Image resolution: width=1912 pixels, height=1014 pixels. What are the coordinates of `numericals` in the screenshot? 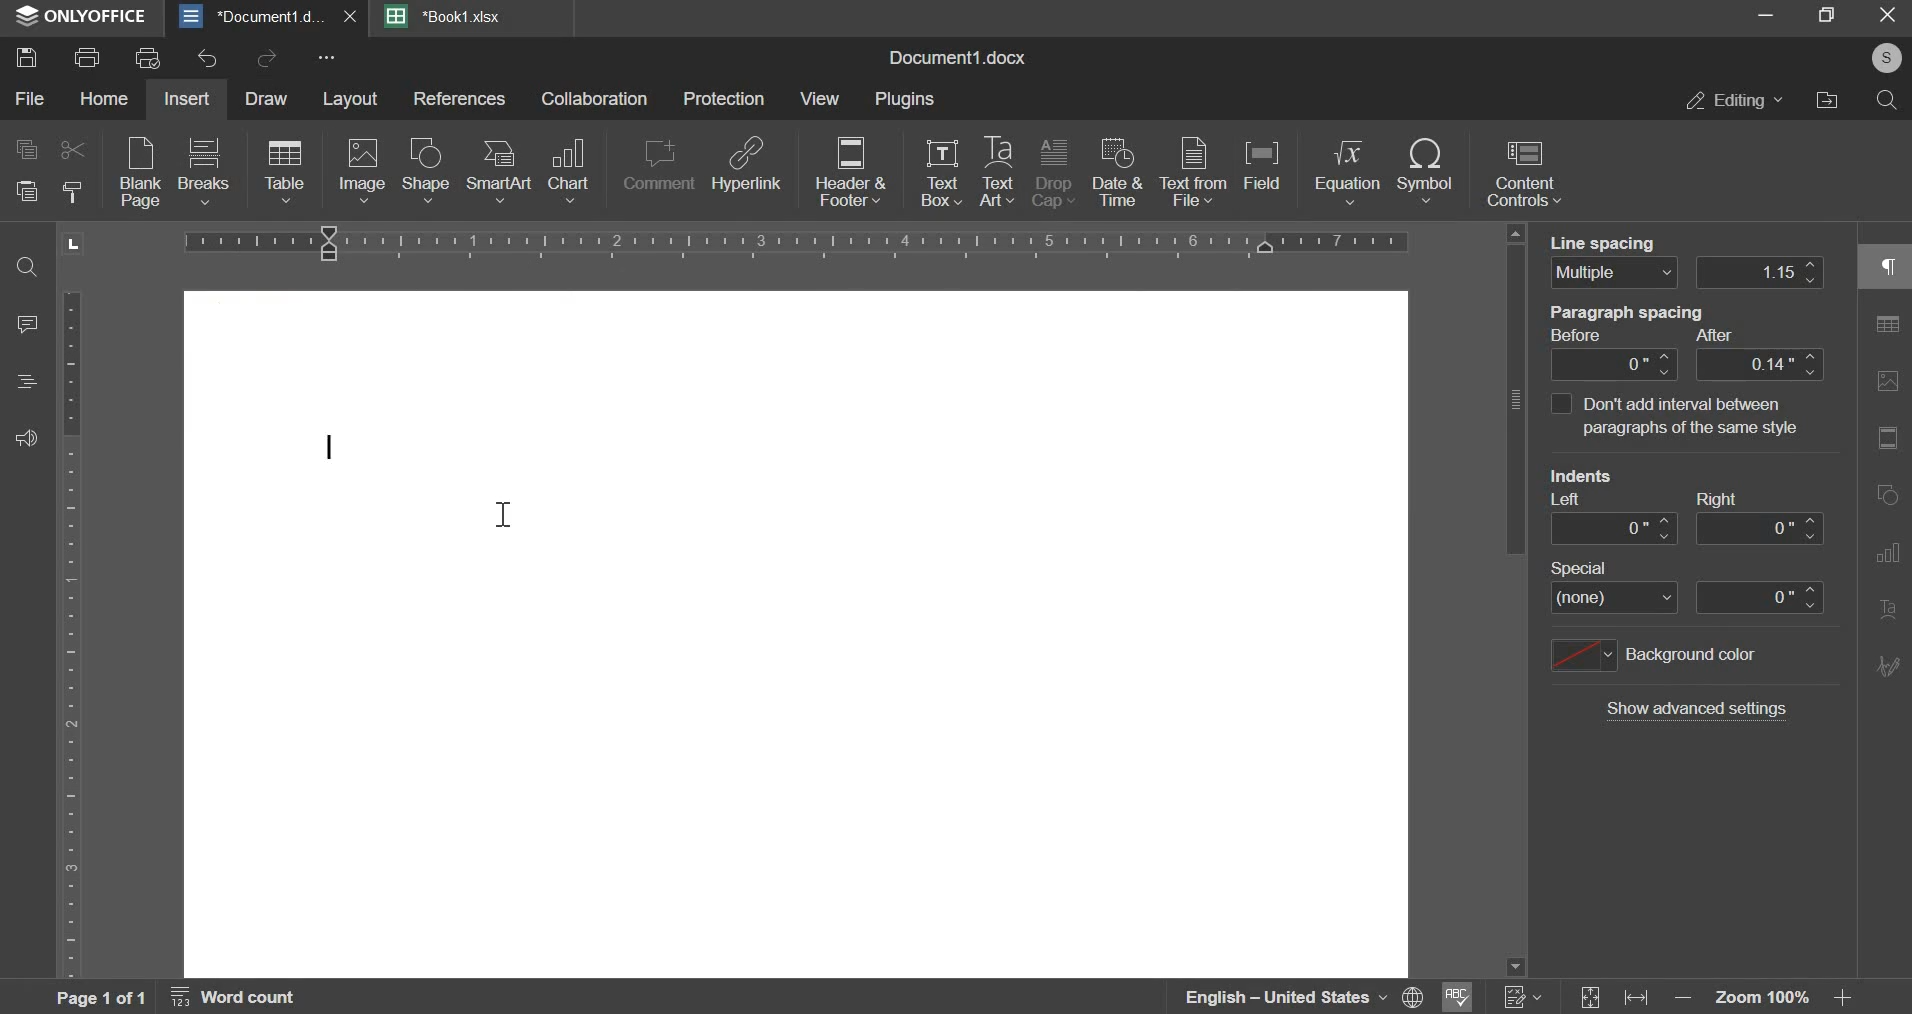 It's located at (1523, 993).